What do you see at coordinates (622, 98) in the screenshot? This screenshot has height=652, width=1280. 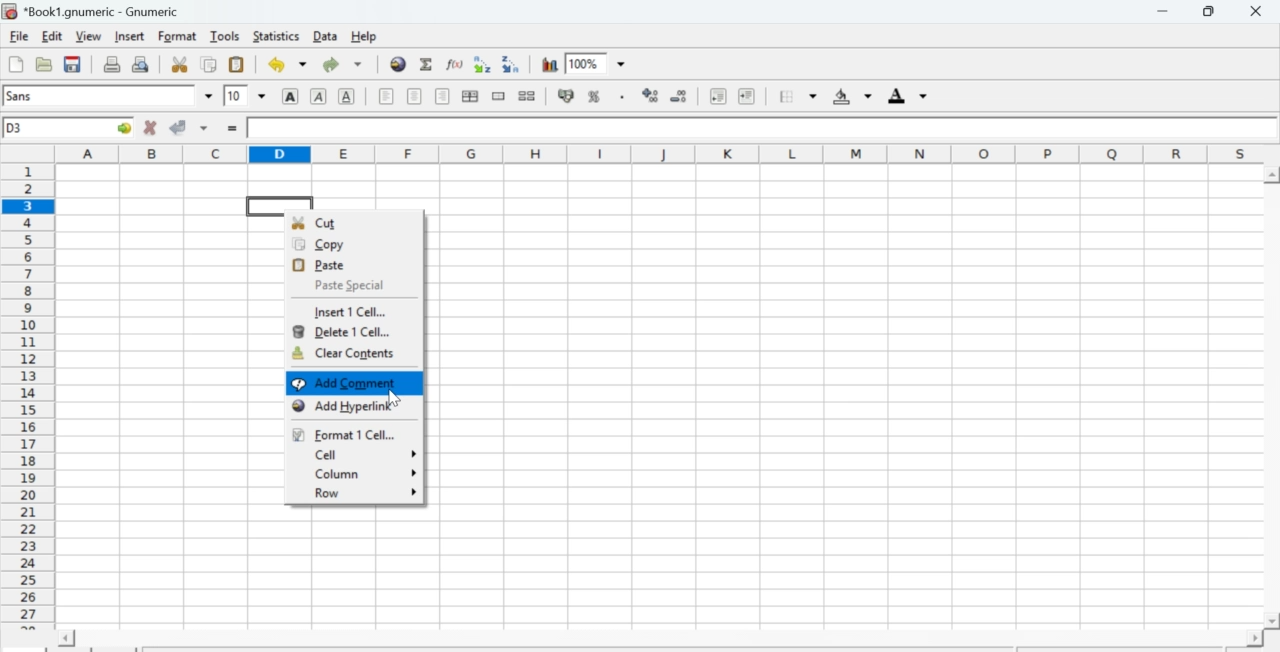 I see `Include thousands separator` at bounding box center [622, 98].